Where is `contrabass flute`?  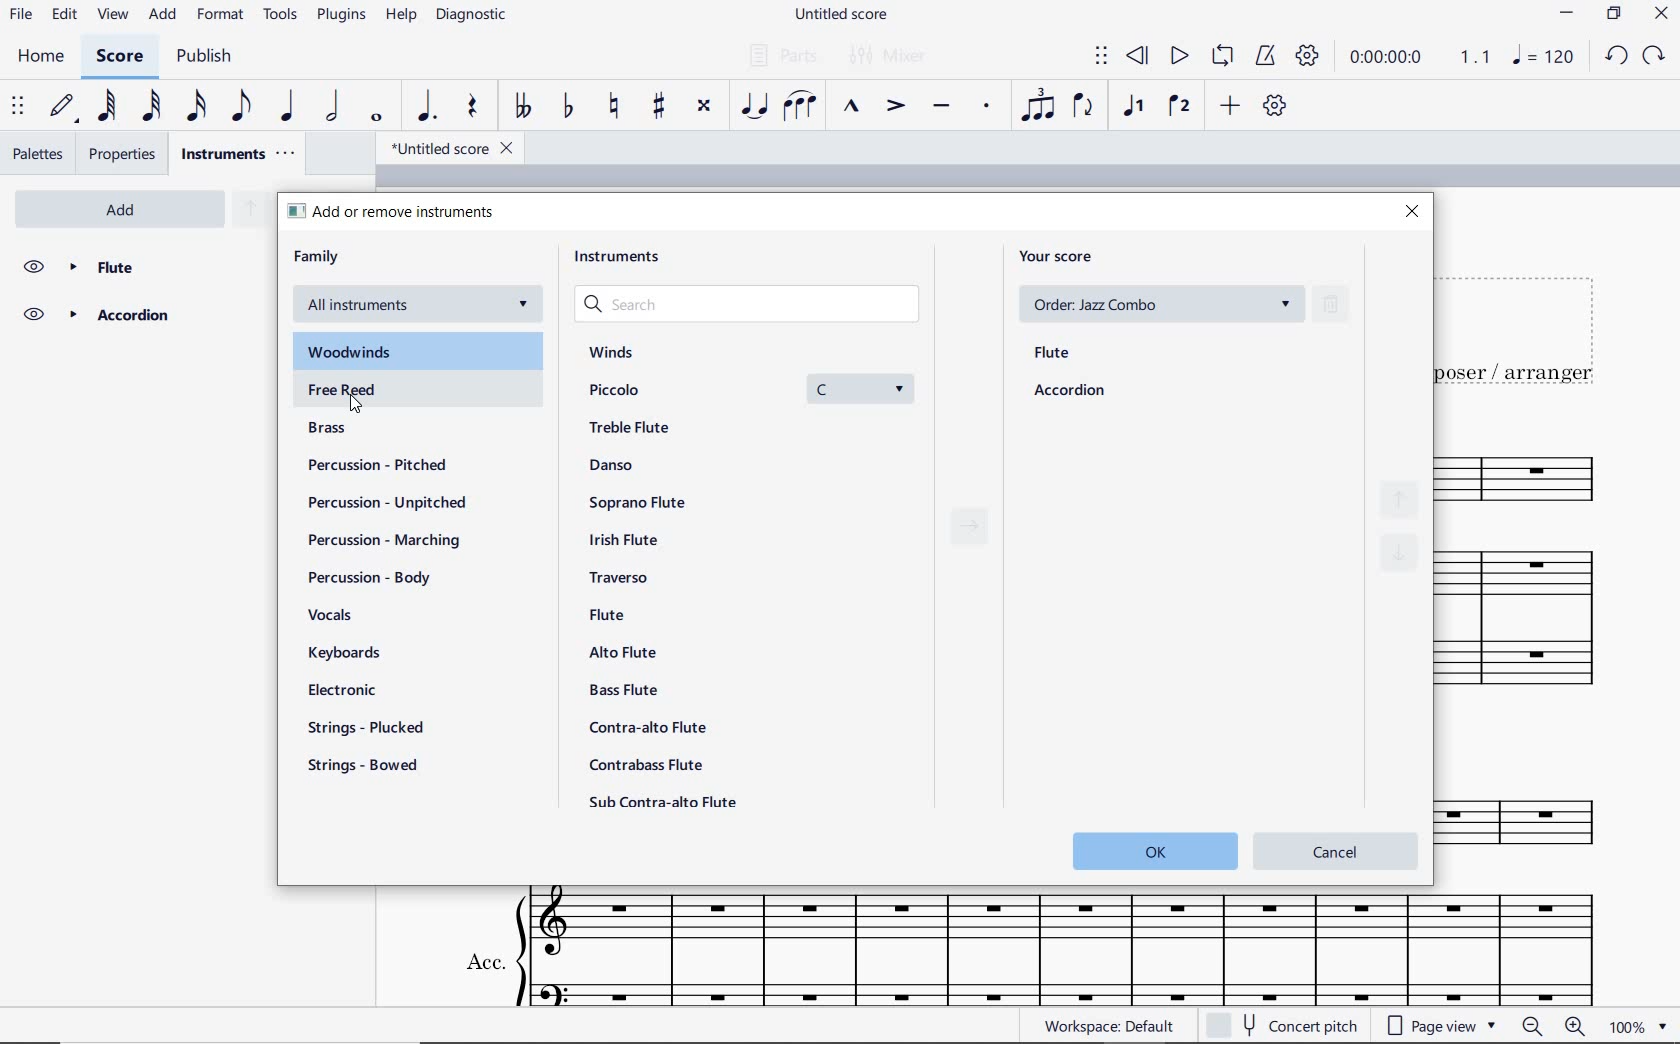 contrabass flute is located at coordinates (645, 766).